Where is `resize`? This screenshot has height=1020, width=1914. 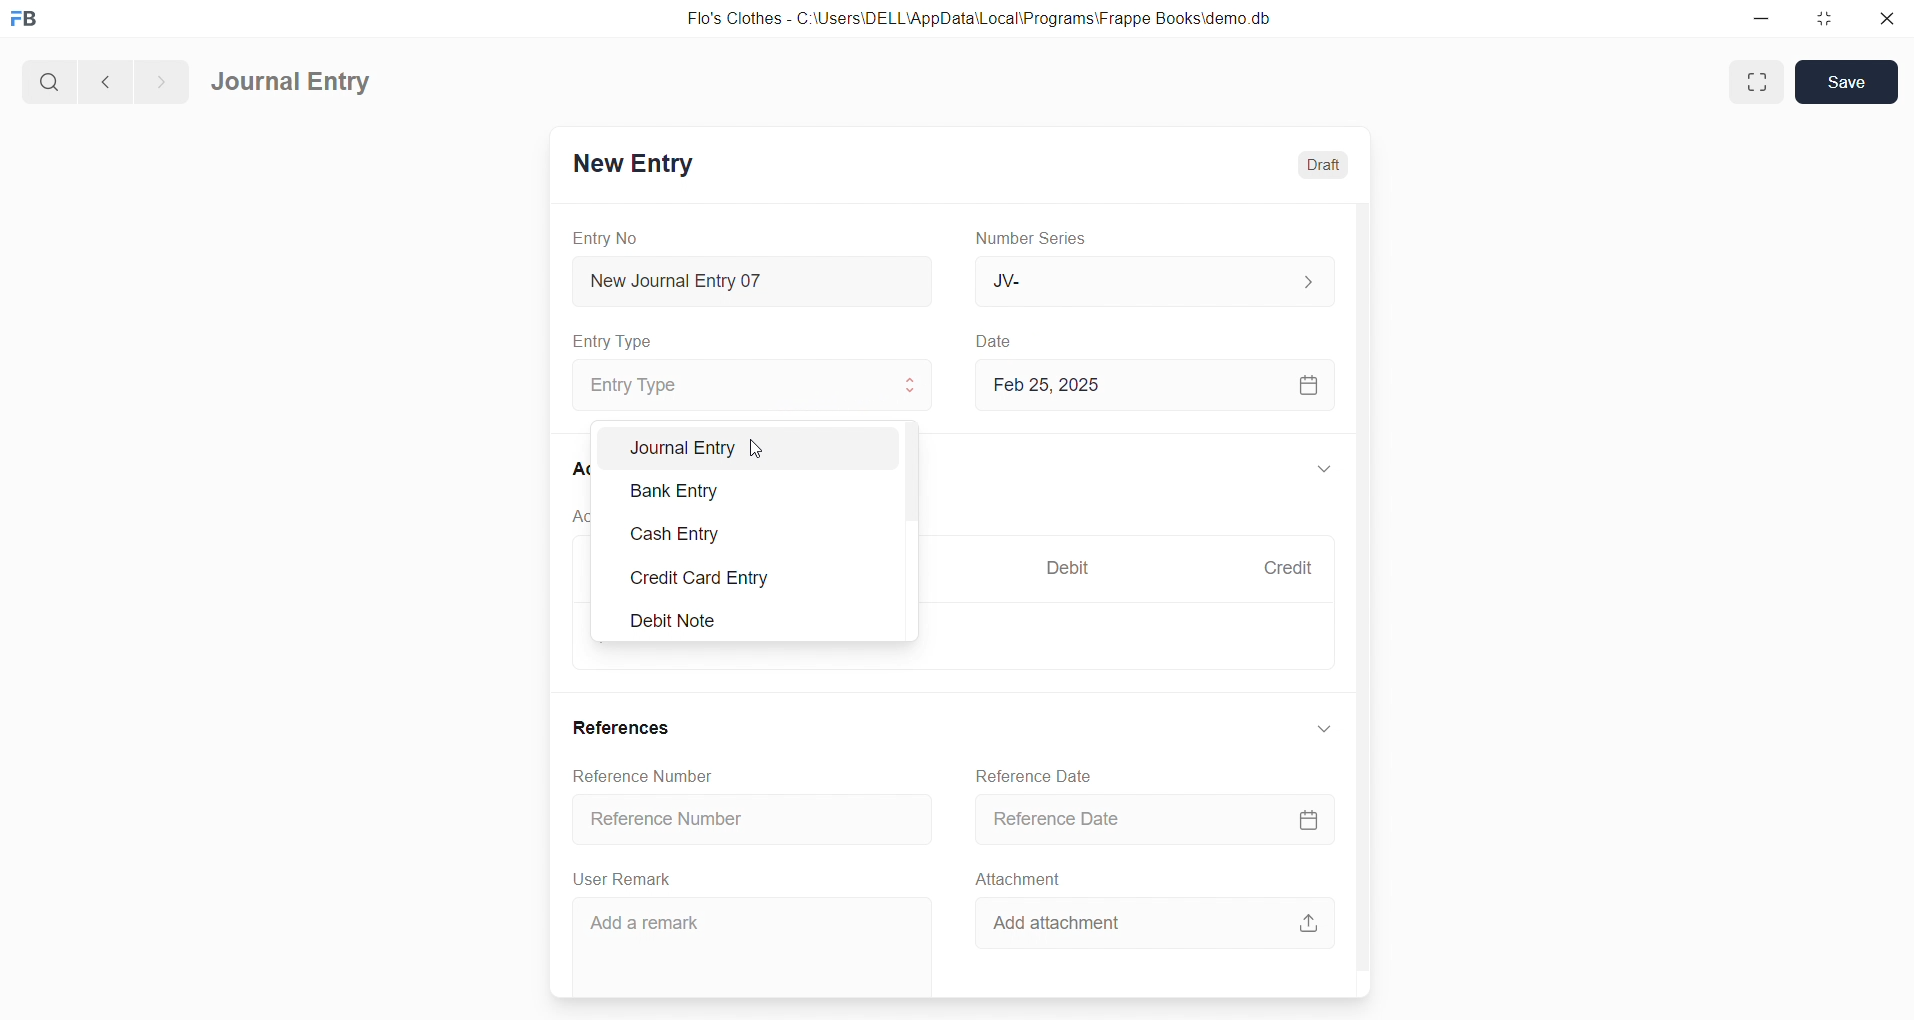 resize is located at coordinates (1821, 20).